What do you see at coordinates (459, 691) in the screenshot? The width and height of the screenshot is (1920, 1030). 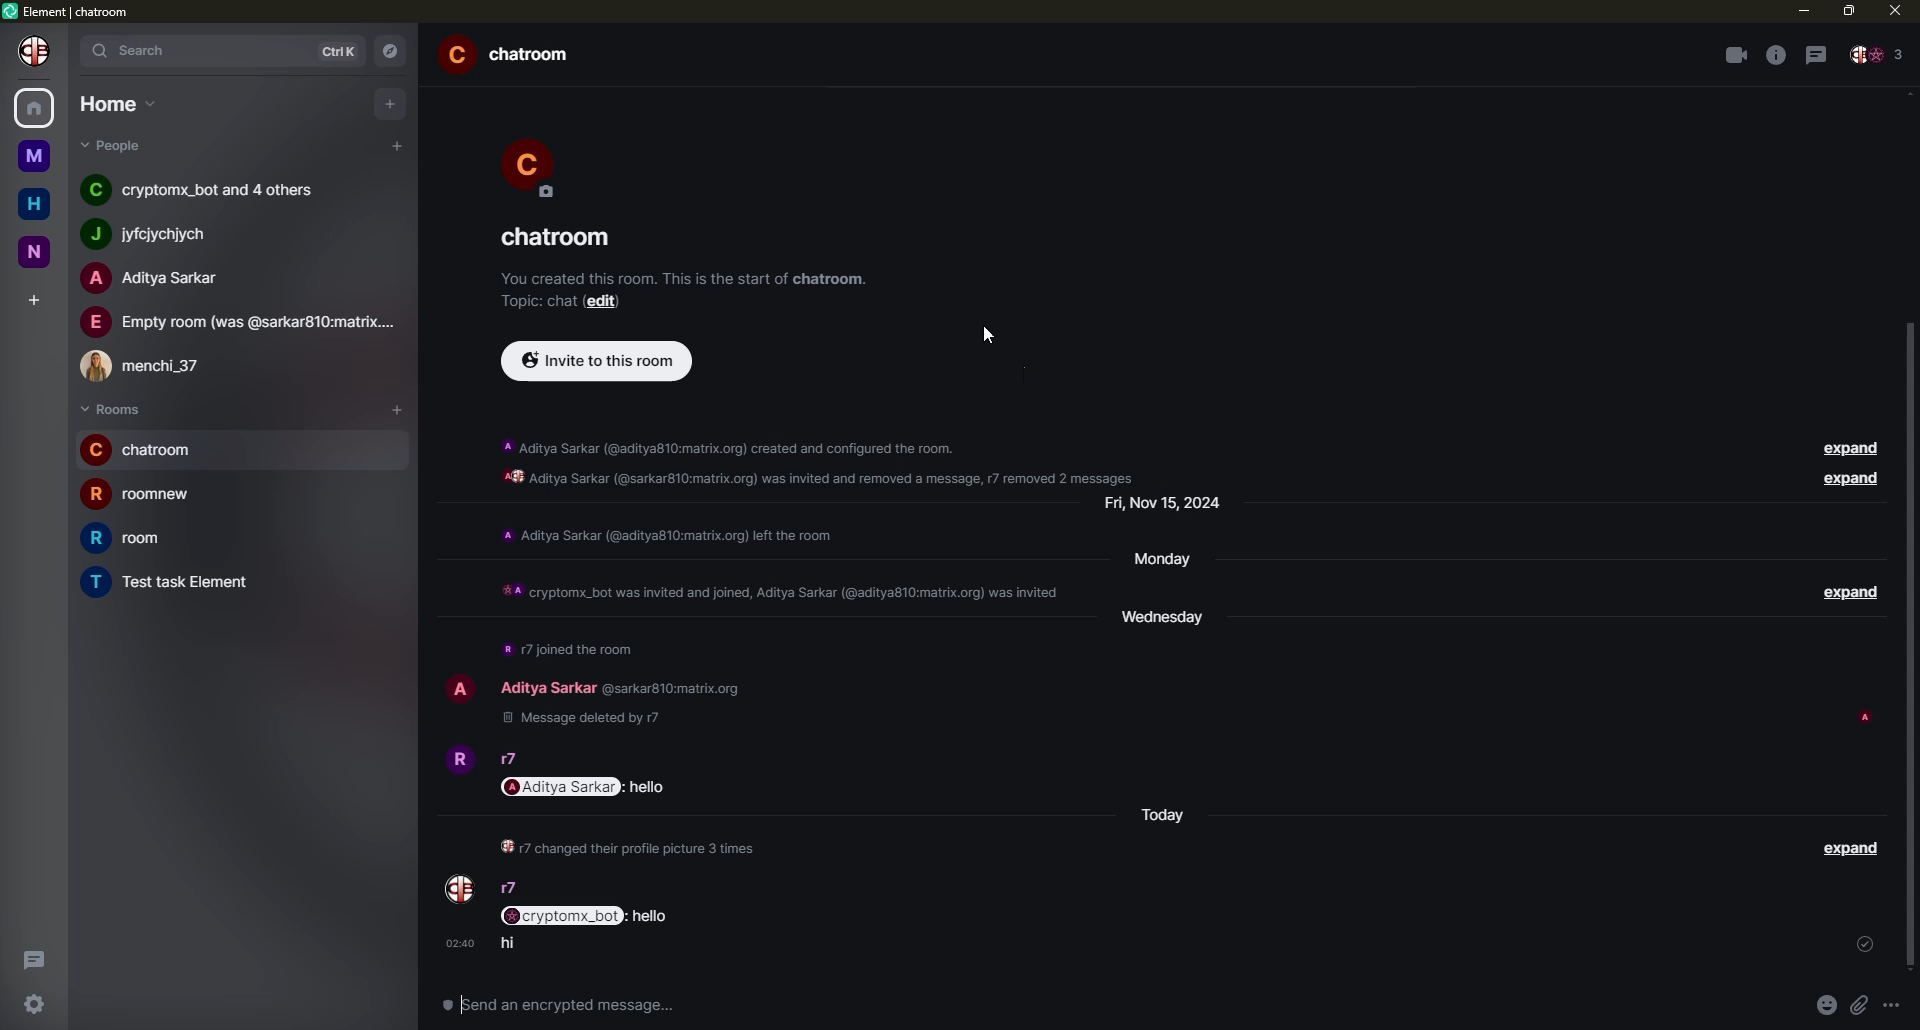 I see `profile` at bounding box center [459, 691].